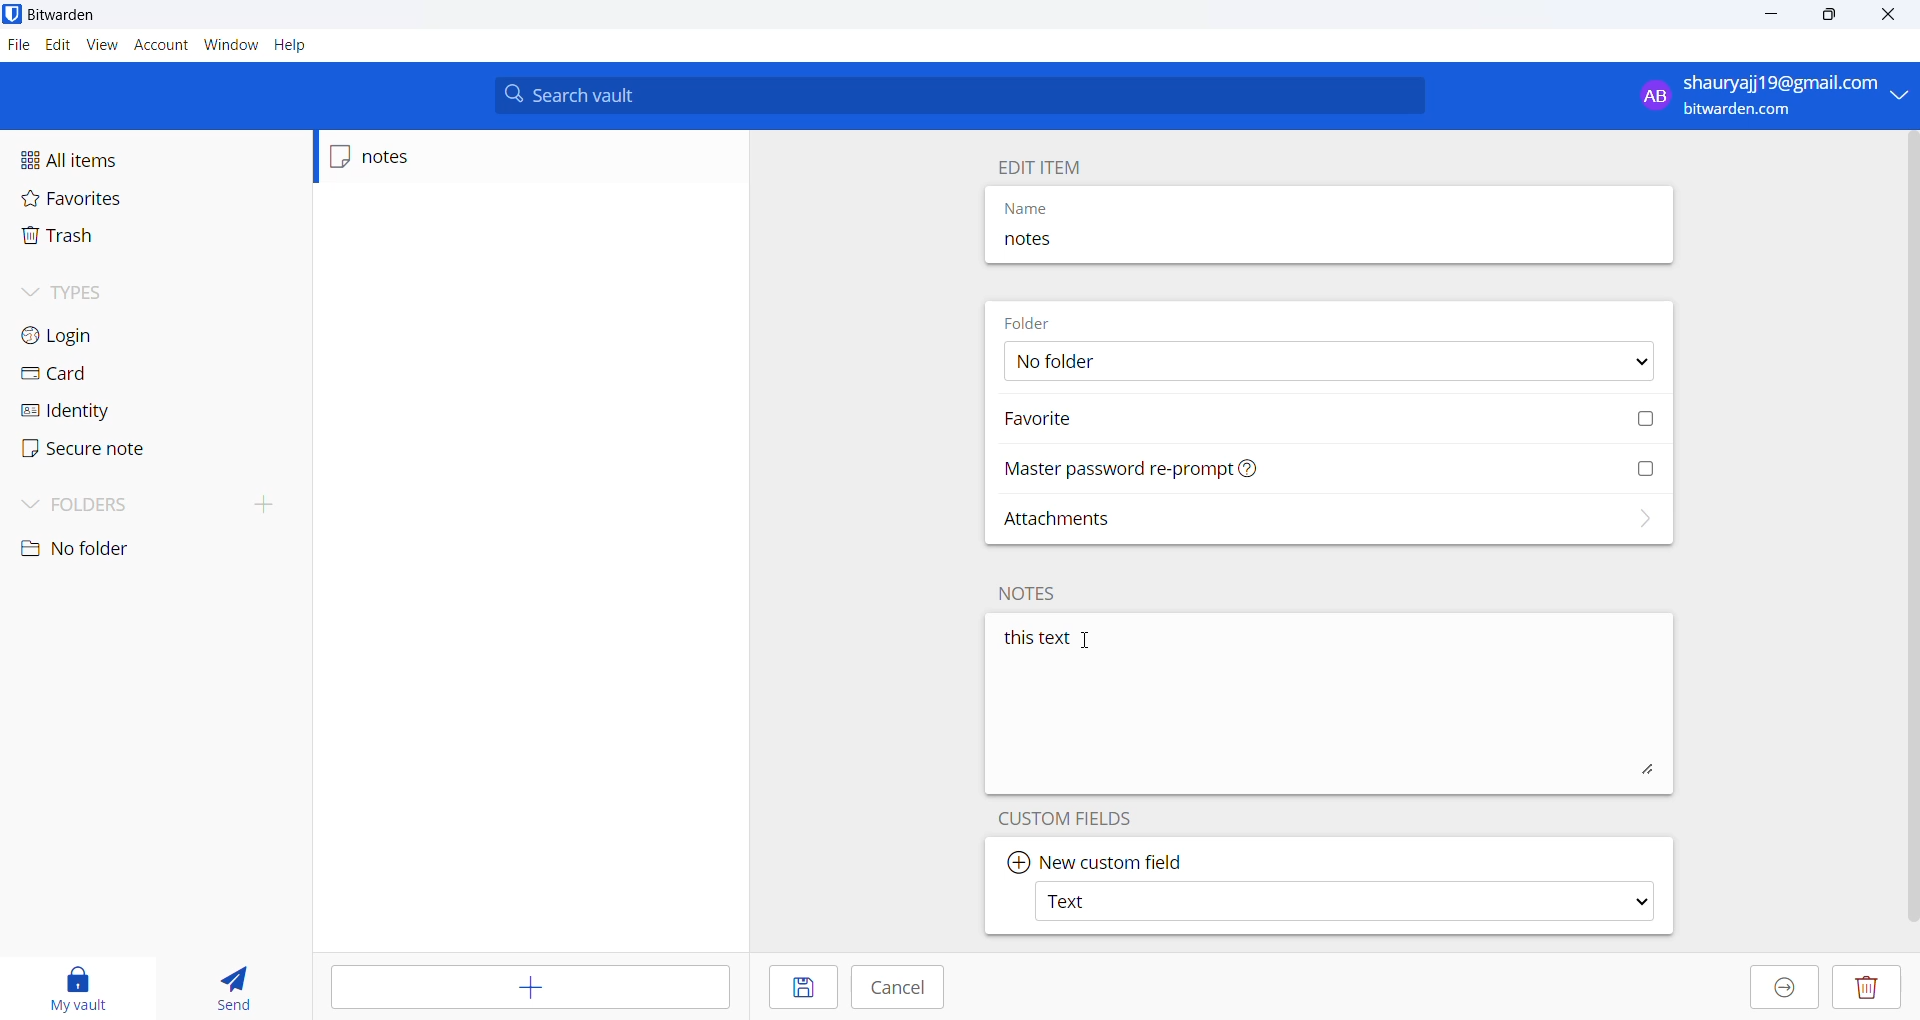 Image resolution: width=1920 pixels, height=1020 pixels. What do you see at coordinates (147, 503) in the screenshot?
I see `folder` at bounding box center [147, 503].